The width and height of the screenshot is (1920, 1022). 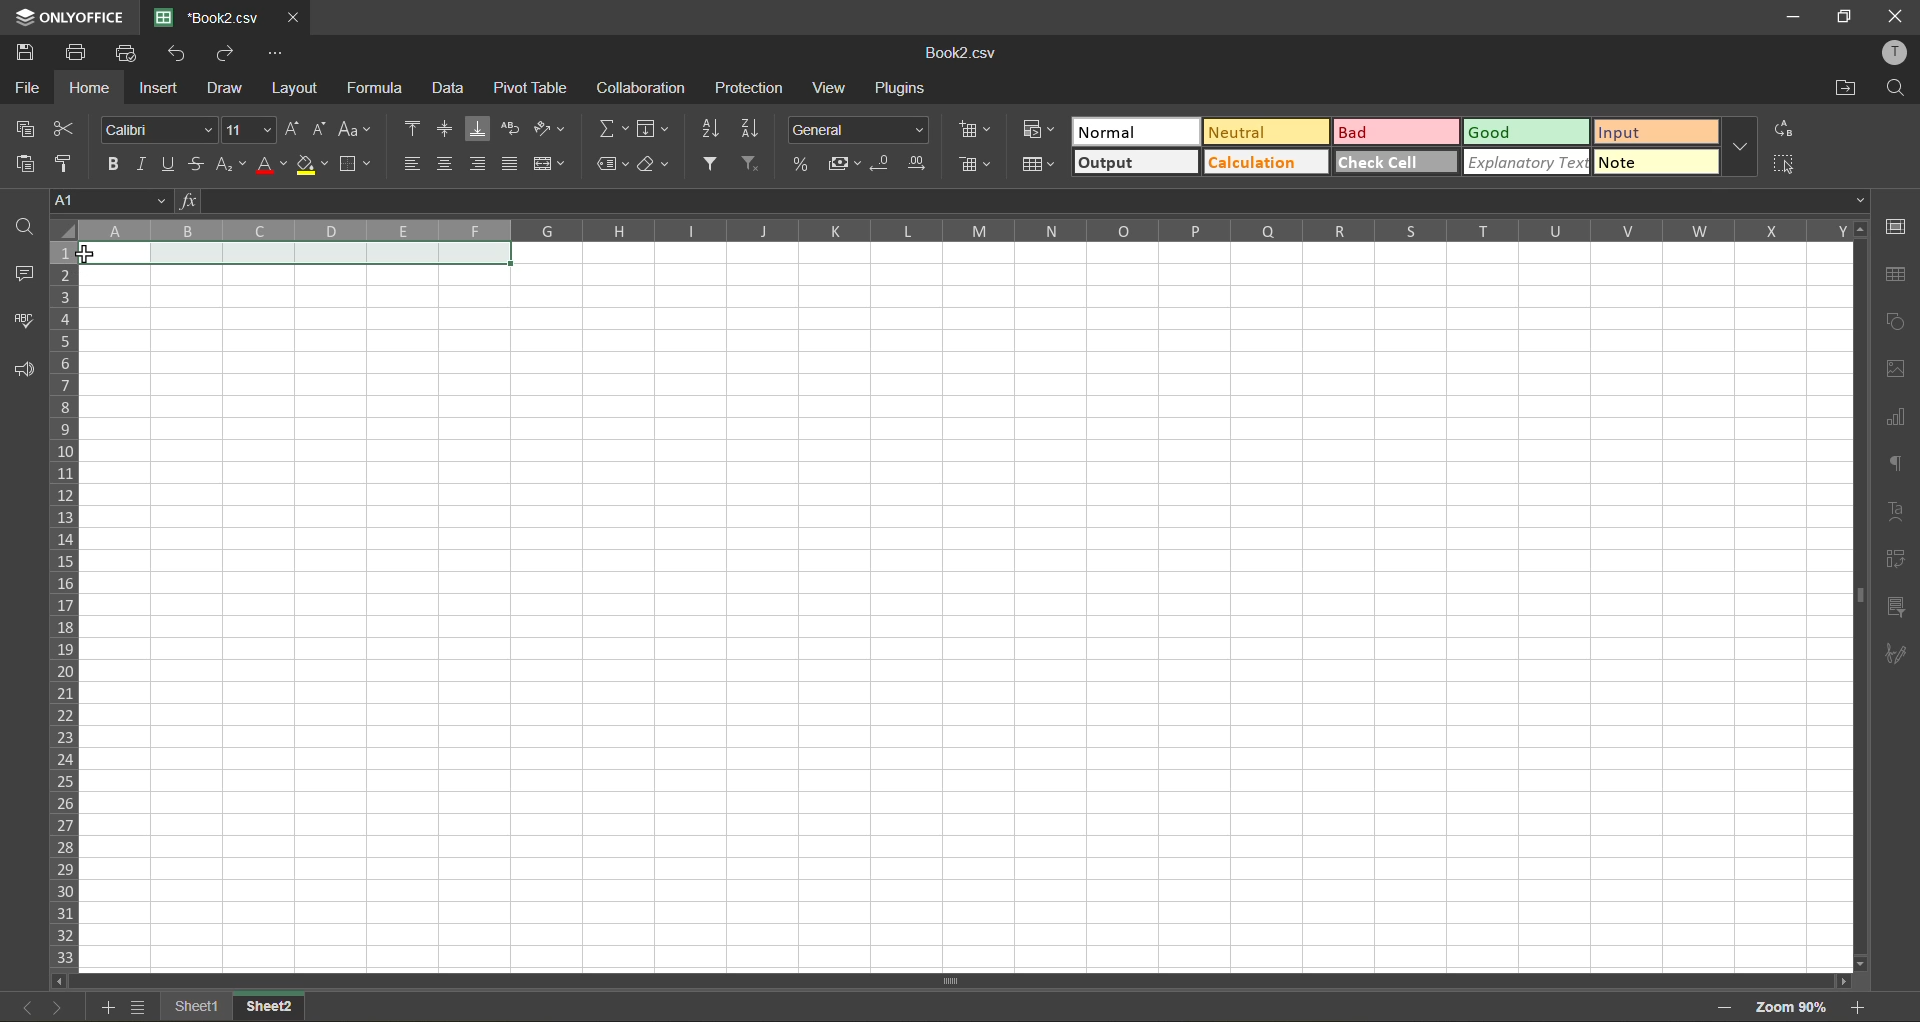 What do you see at coordinates (1134, 133) in the screenshot?
I see `normal` at bounding box center [1134, 133].